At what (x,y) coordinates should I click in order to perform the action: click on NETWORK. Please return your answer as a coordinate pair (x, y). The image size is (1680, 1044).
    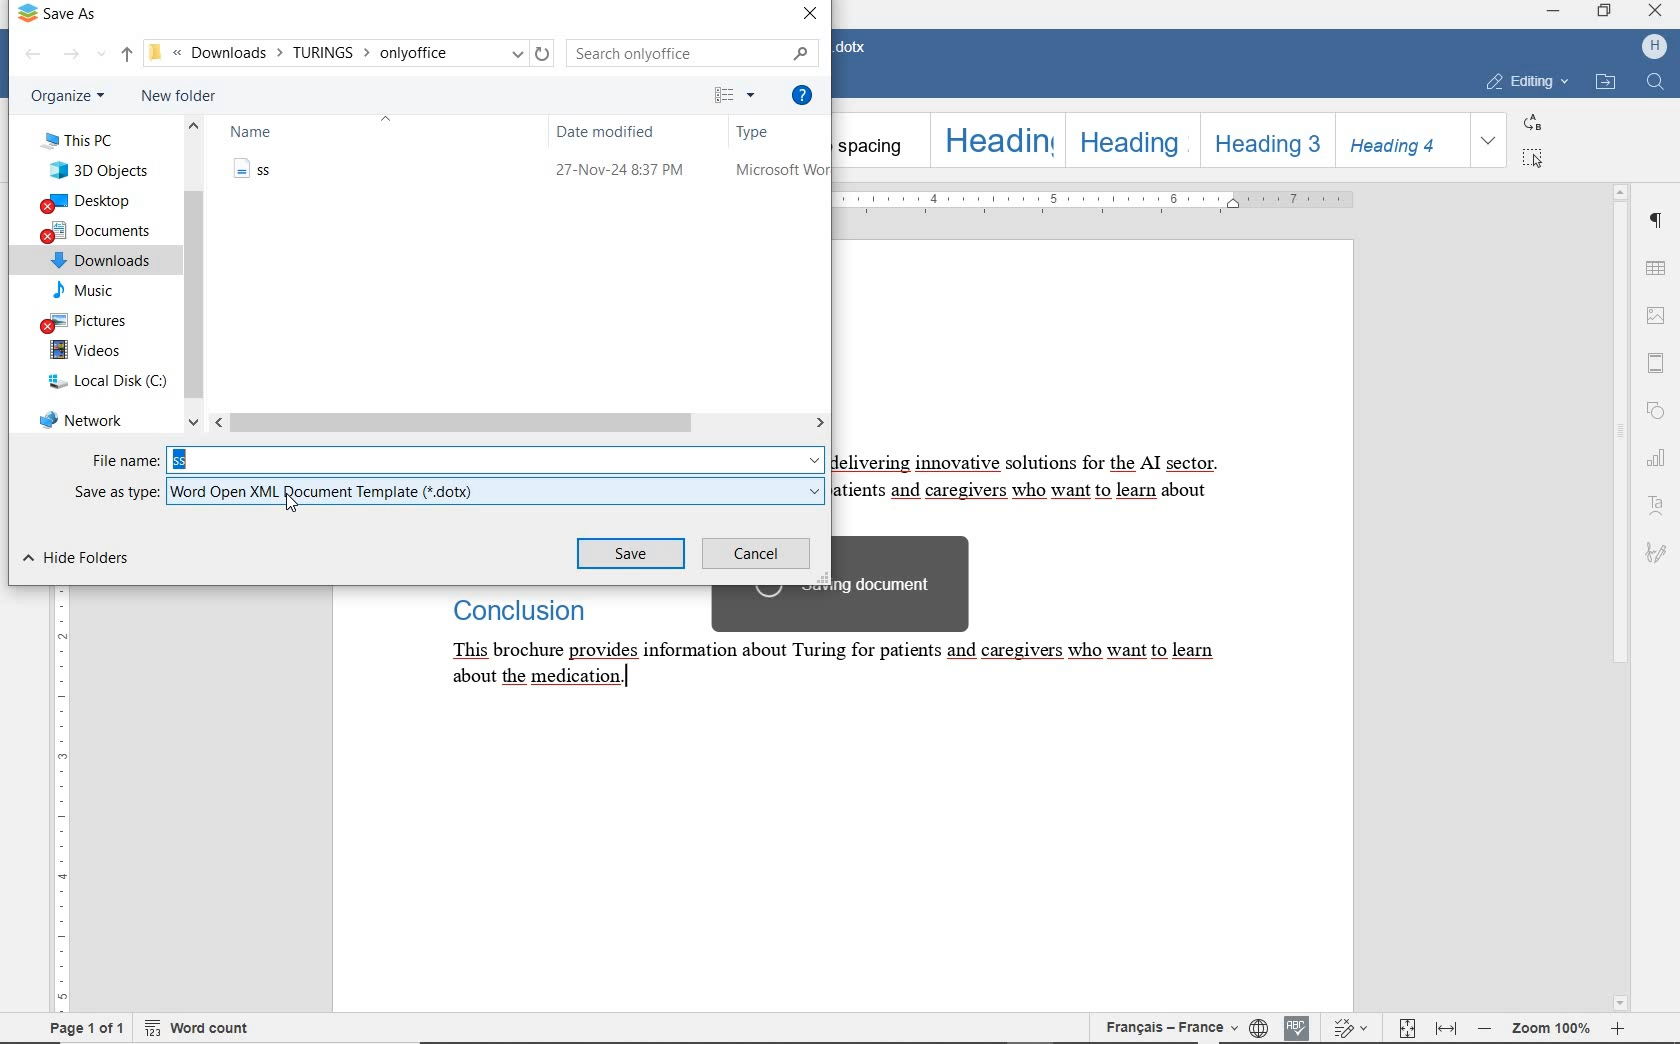
    Looking at the image, I should click on (85, 417).